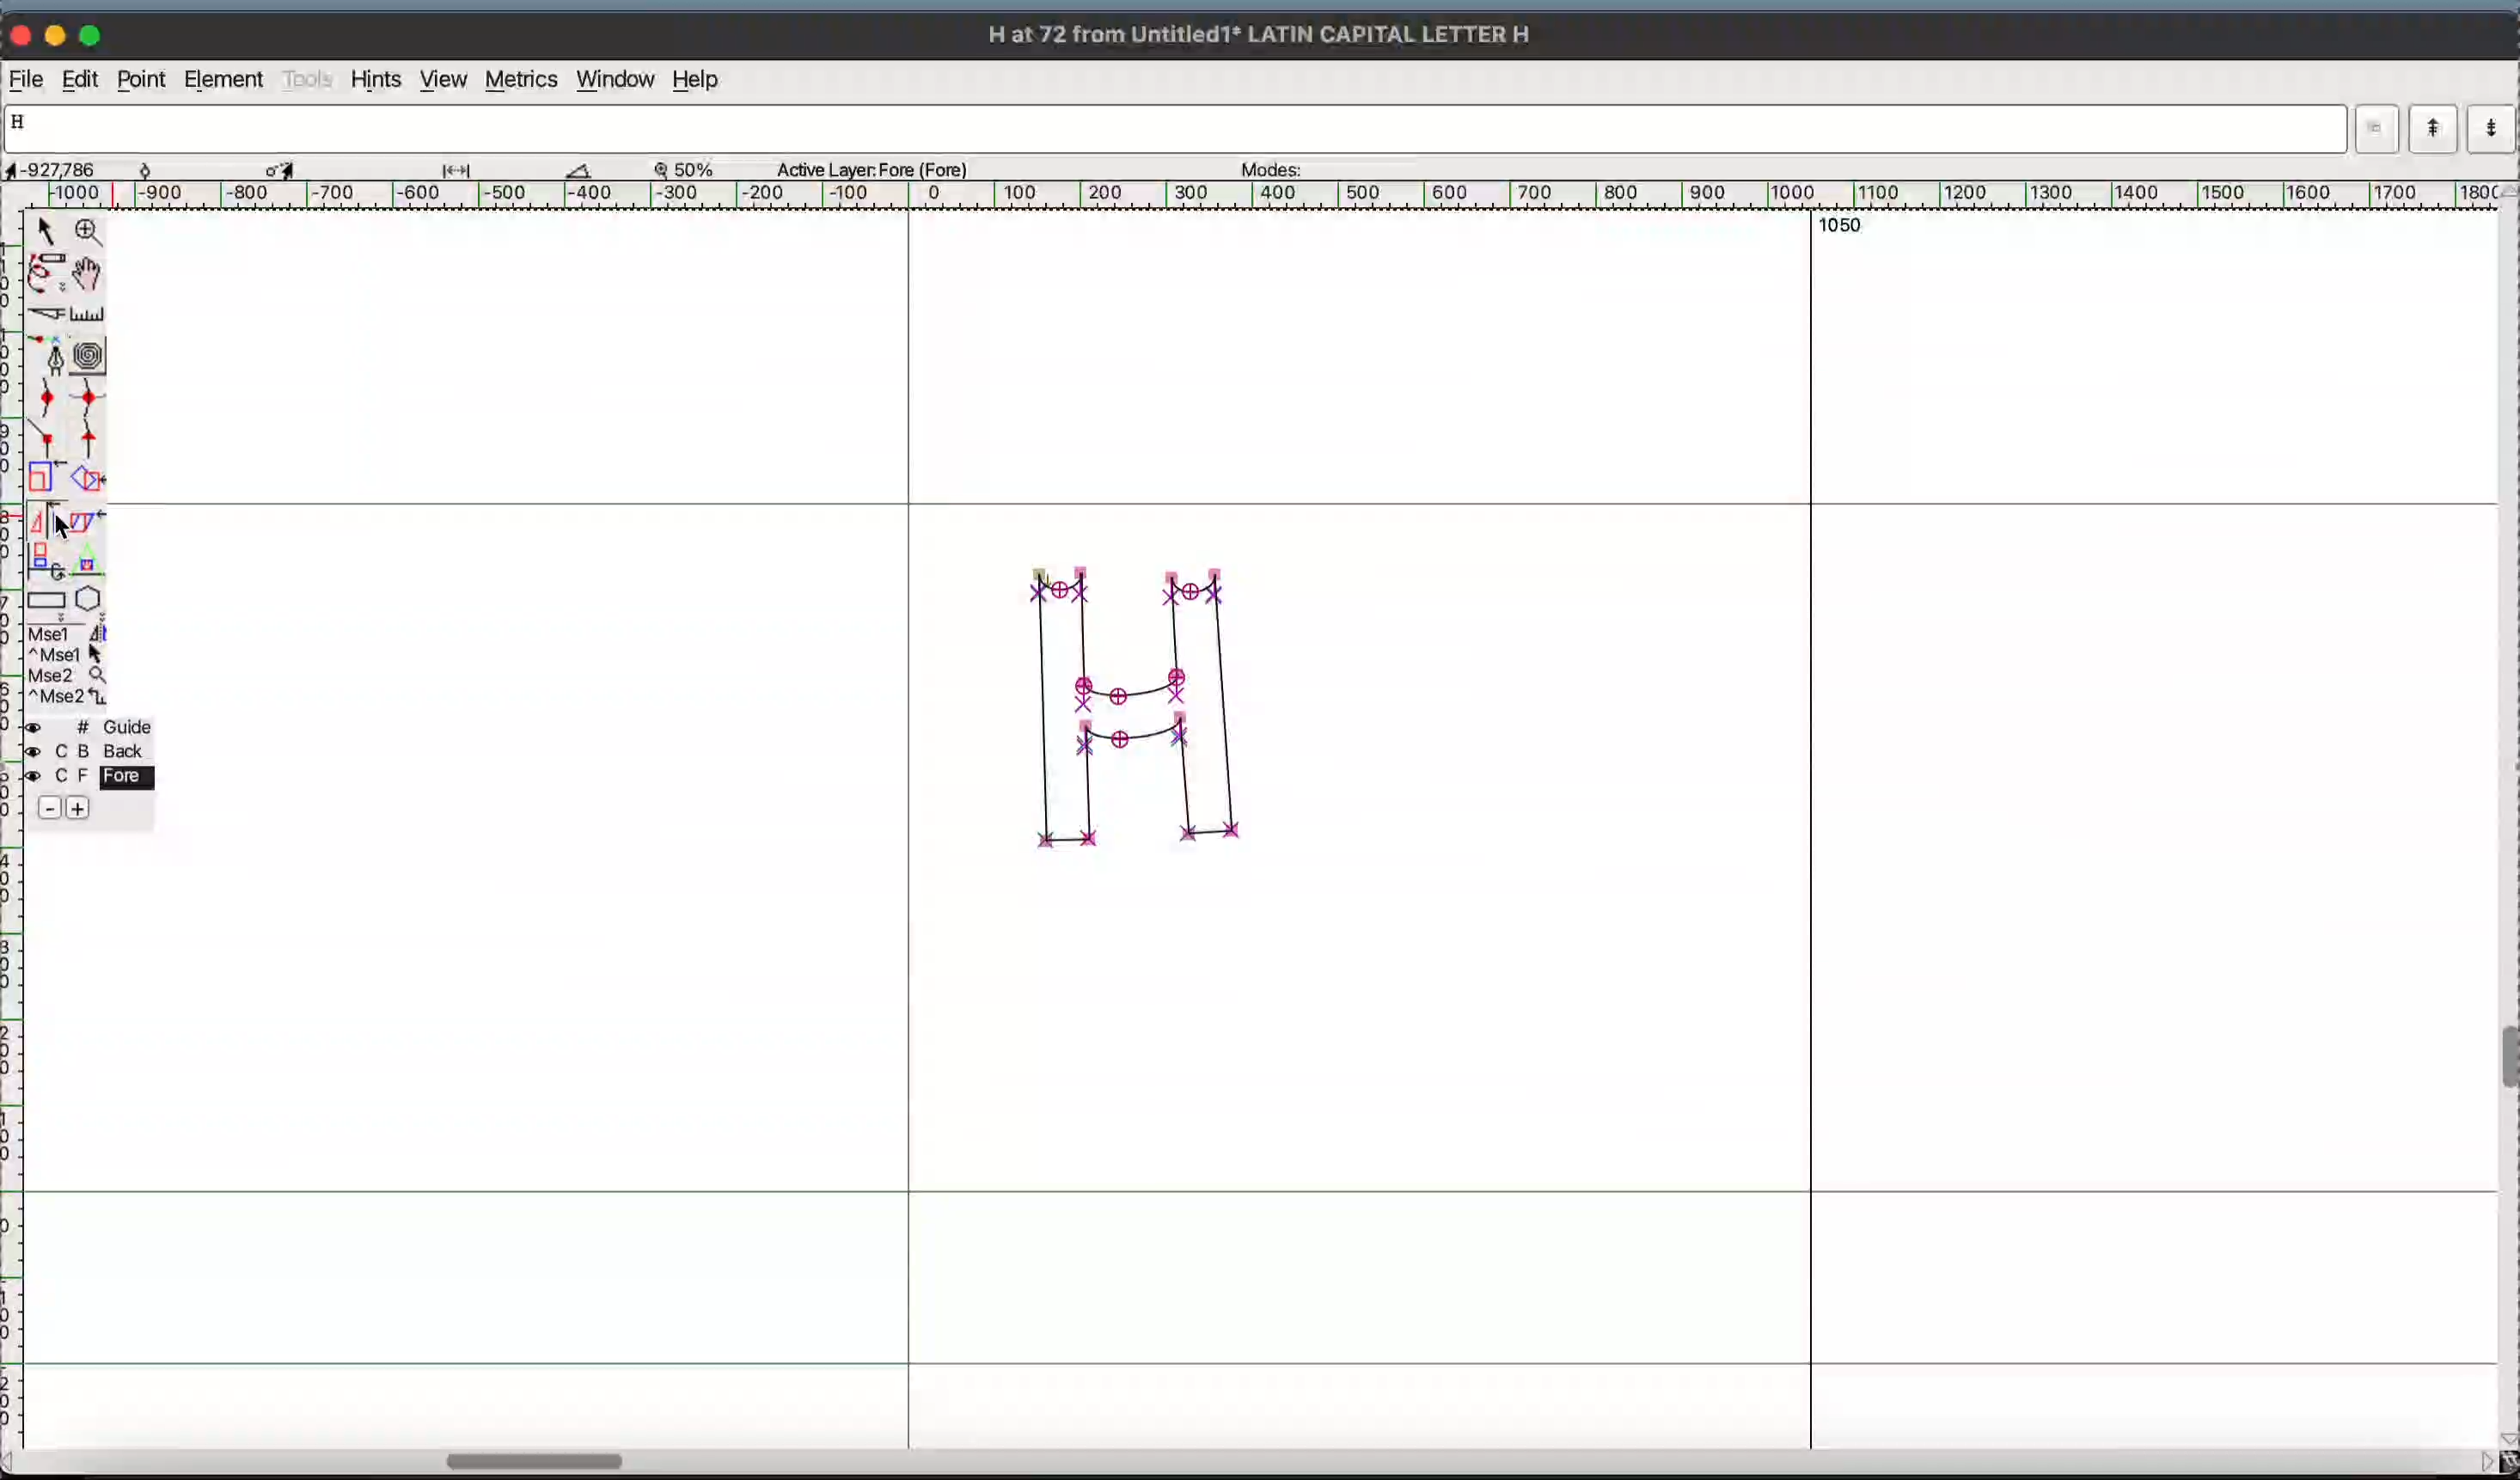 The width and height of the screenshot is (2520, 1480). What do you see at coordinates (47, 272) in the screenshot?
I see `freehand` at bounding box center [47, 272].